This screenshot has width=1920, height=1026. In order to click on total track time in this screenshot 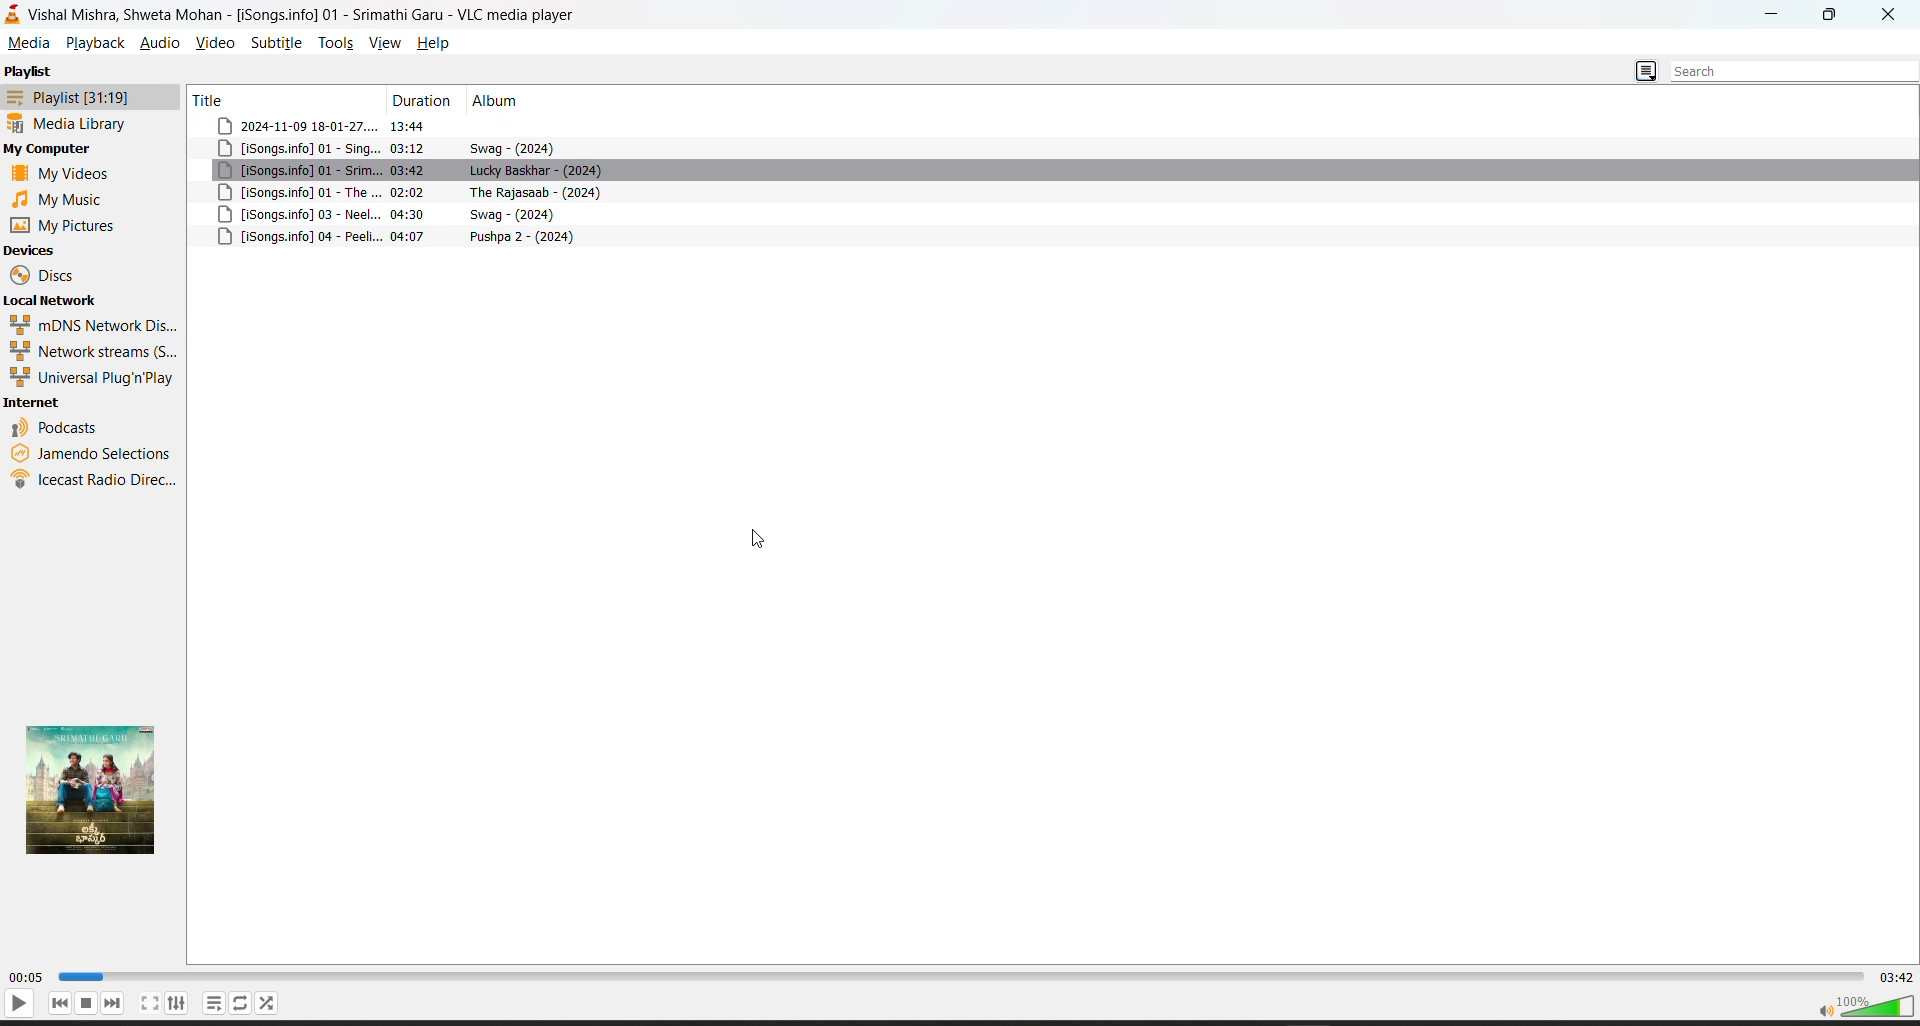, I will do `click(1895, 976)`.